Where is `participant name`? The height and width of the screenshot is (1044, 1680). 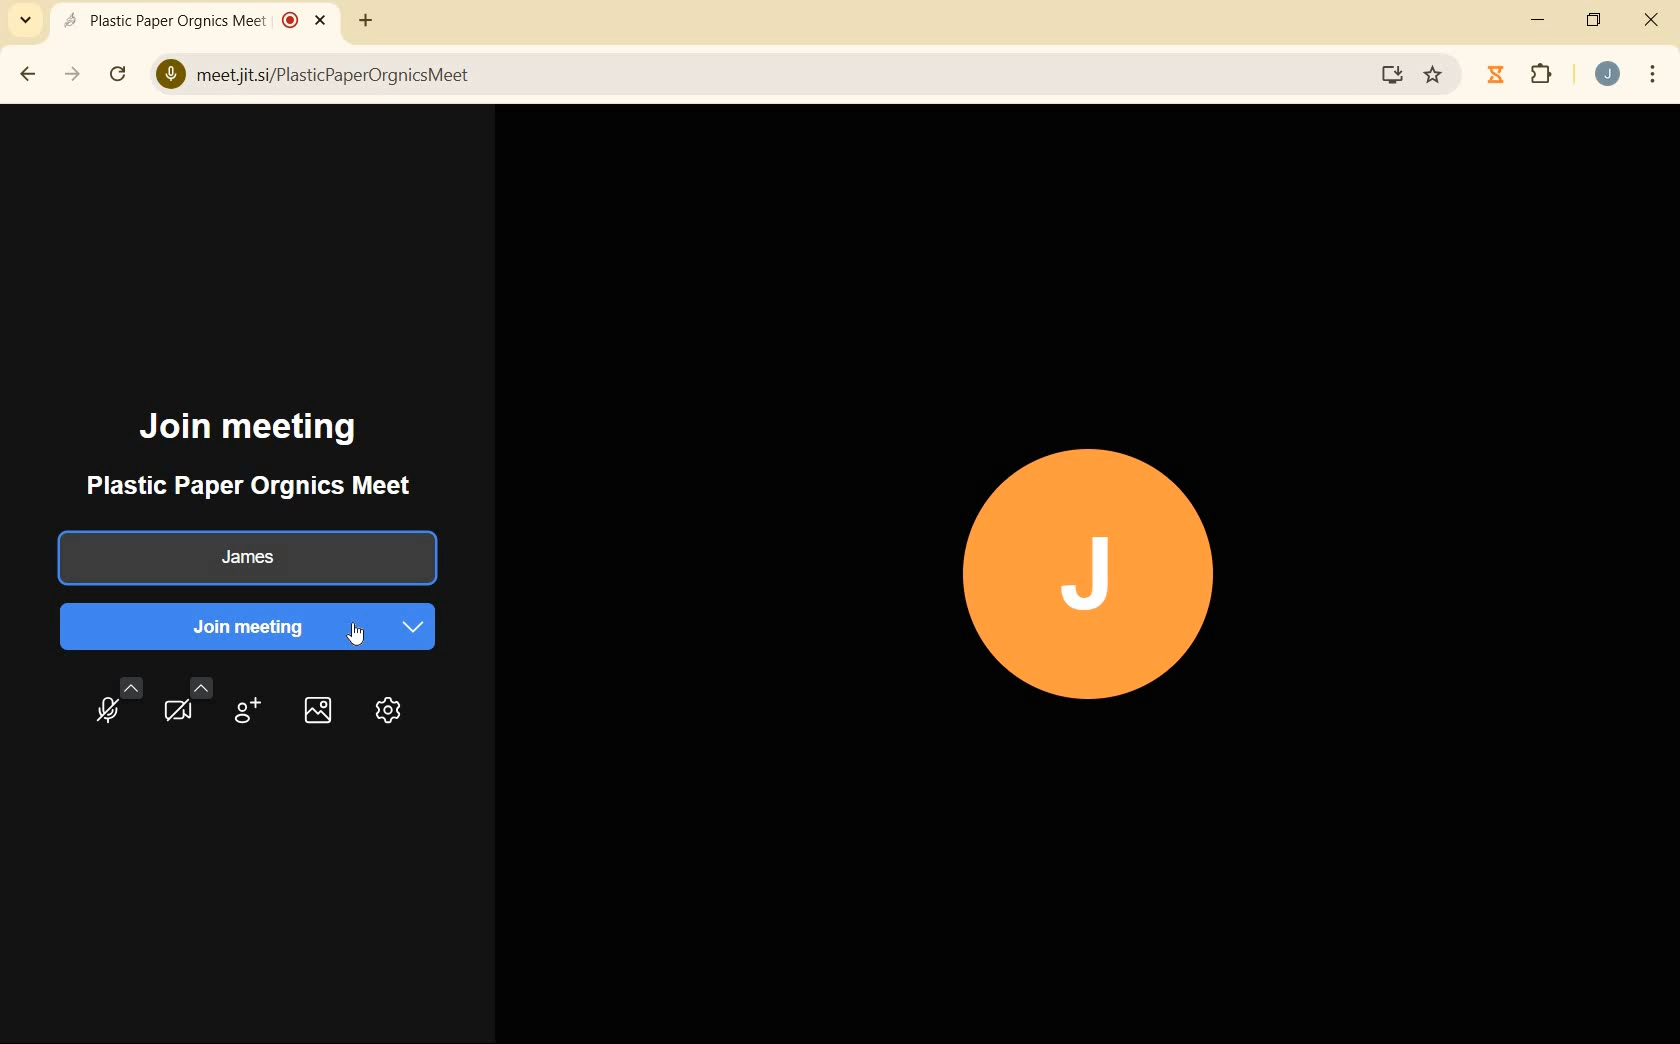
participant name is located at coordinates (242, 558).